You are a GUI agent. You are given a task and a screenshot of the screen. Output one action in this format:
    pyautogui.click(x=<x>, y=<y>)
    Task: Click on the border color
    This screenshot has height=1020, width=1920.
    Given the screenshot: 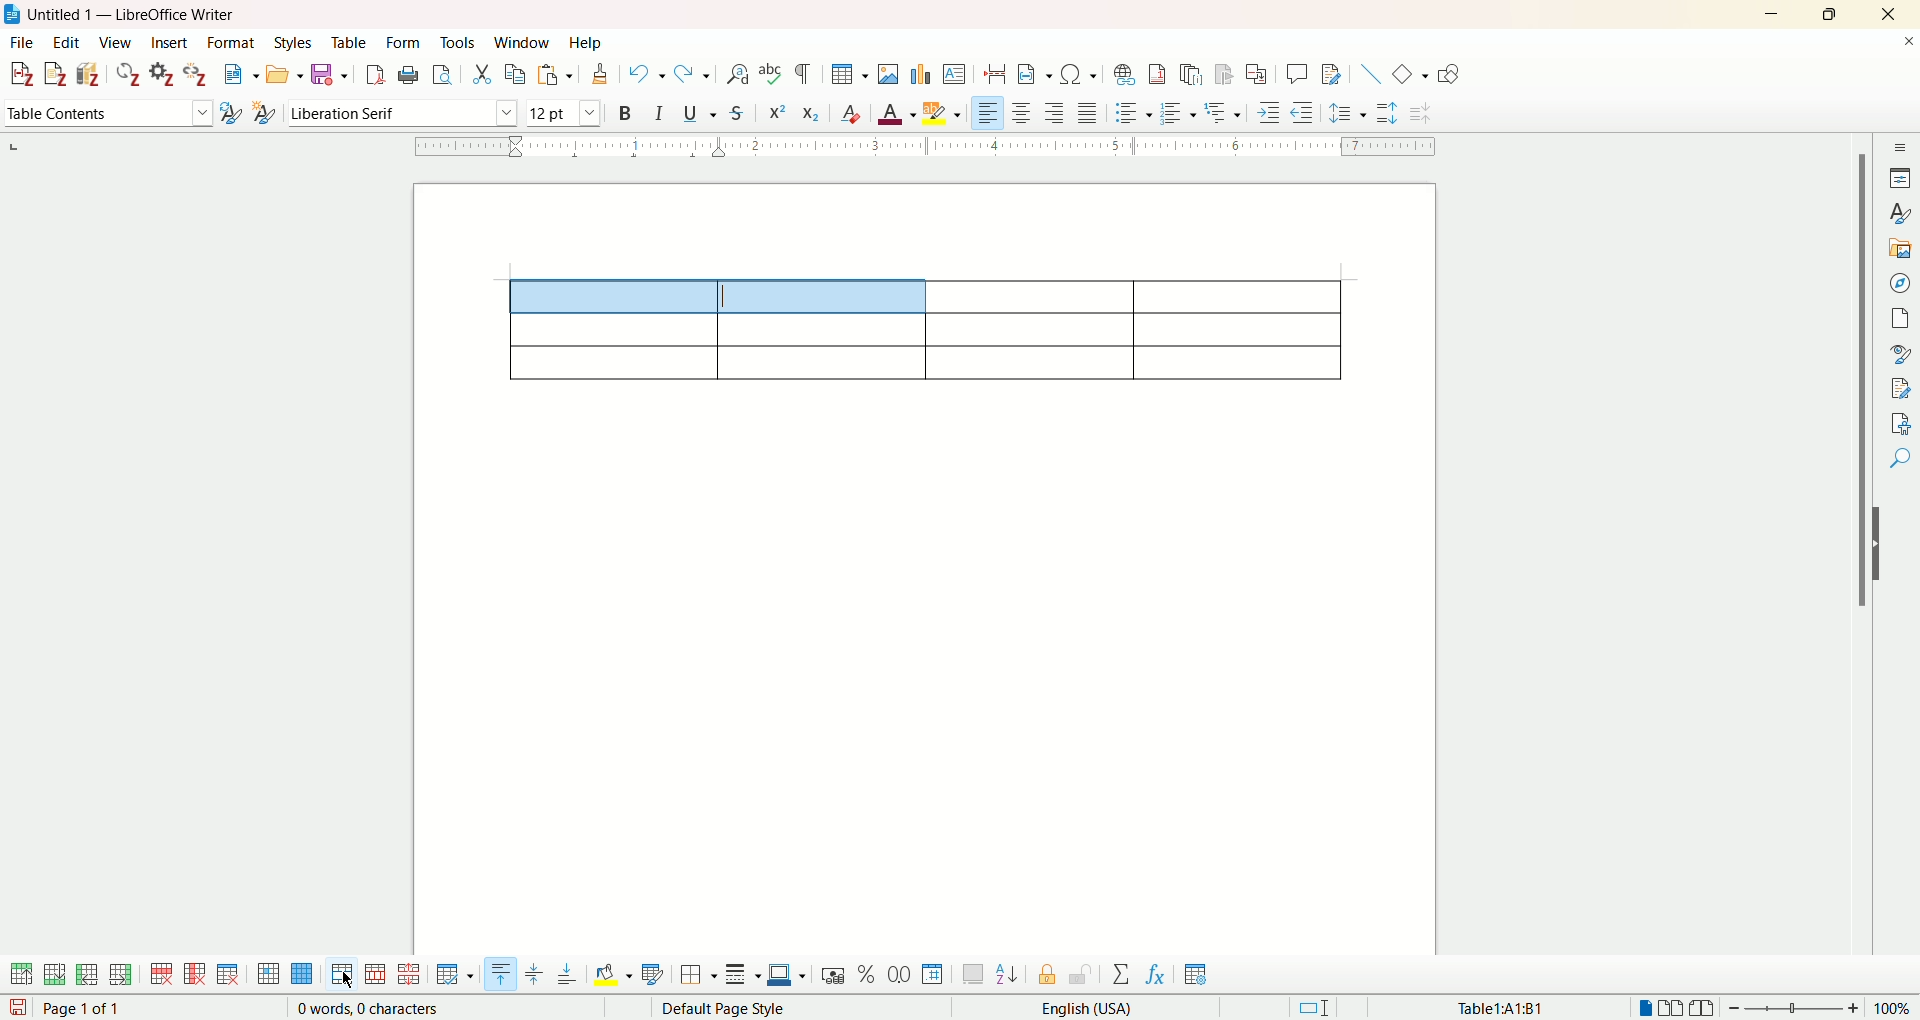 What is the action you would take?
    pyautogui.click(x=789, y=975)
    